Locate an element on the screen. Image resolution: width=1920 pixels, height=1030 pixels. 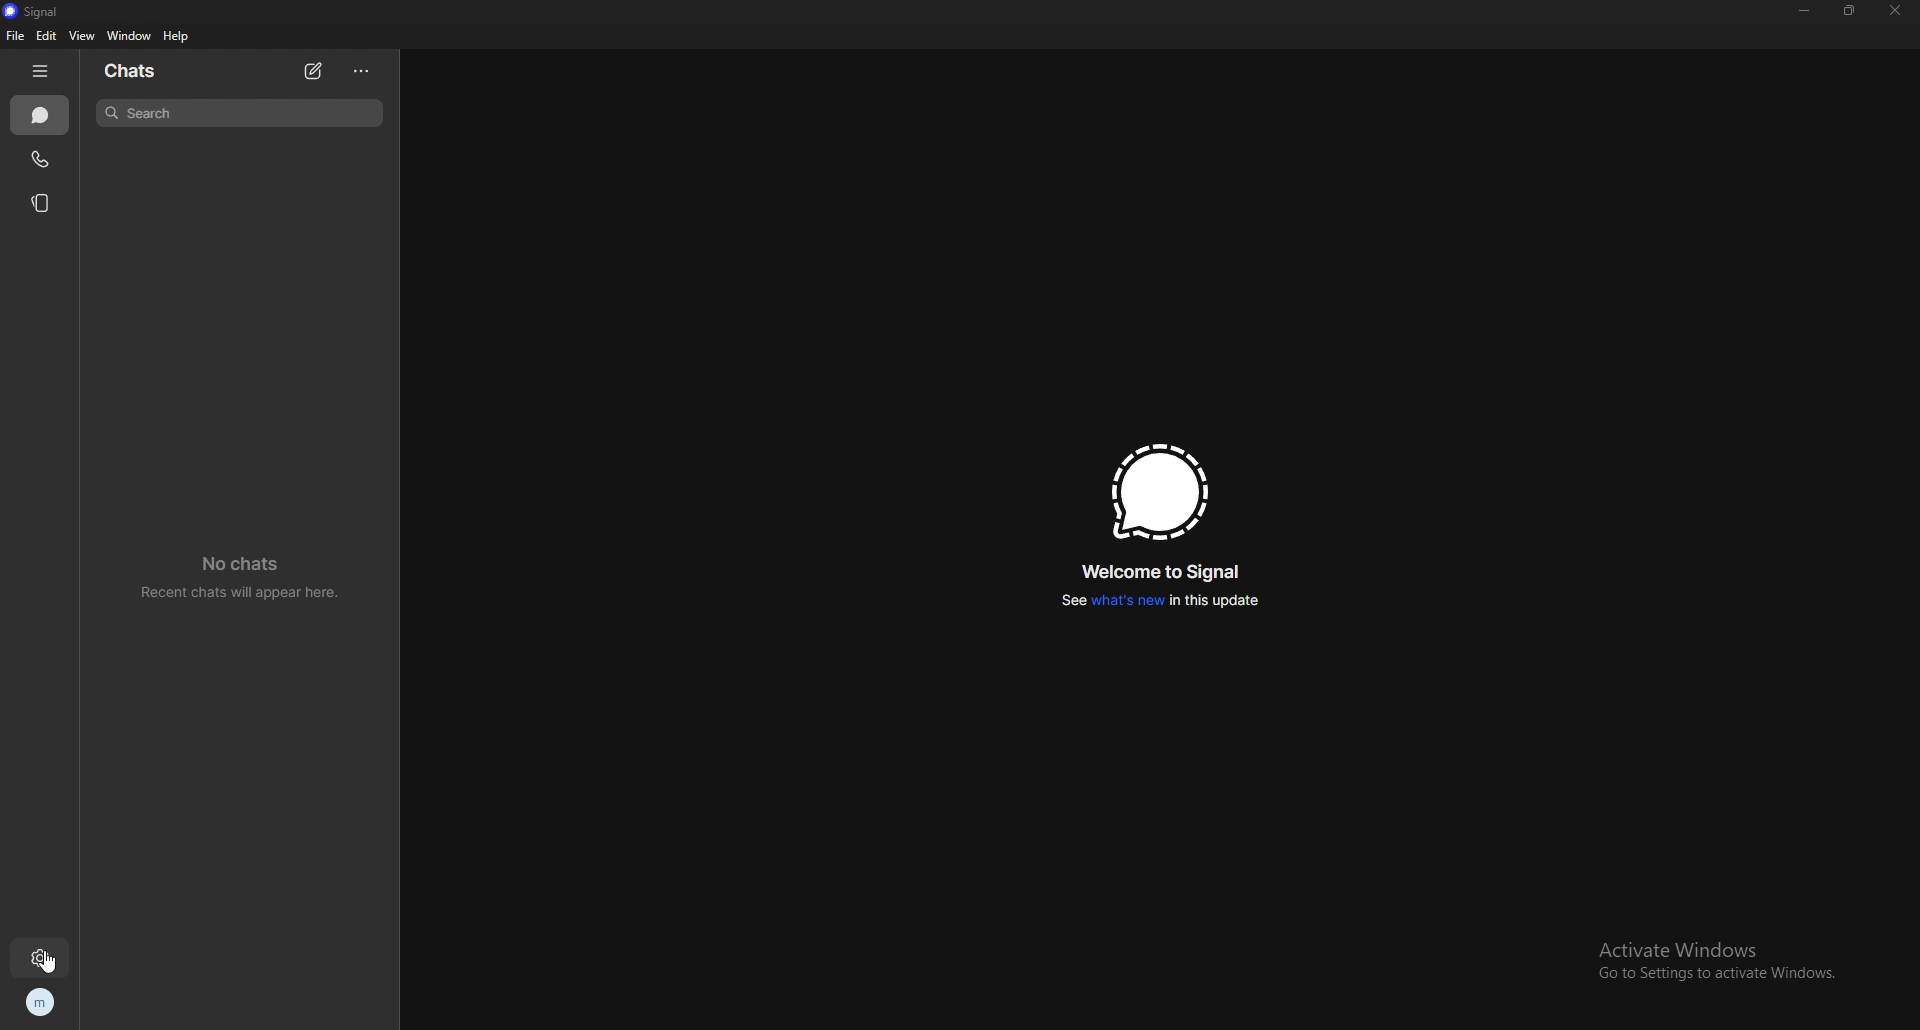
options is located at coordinates (364, 71).